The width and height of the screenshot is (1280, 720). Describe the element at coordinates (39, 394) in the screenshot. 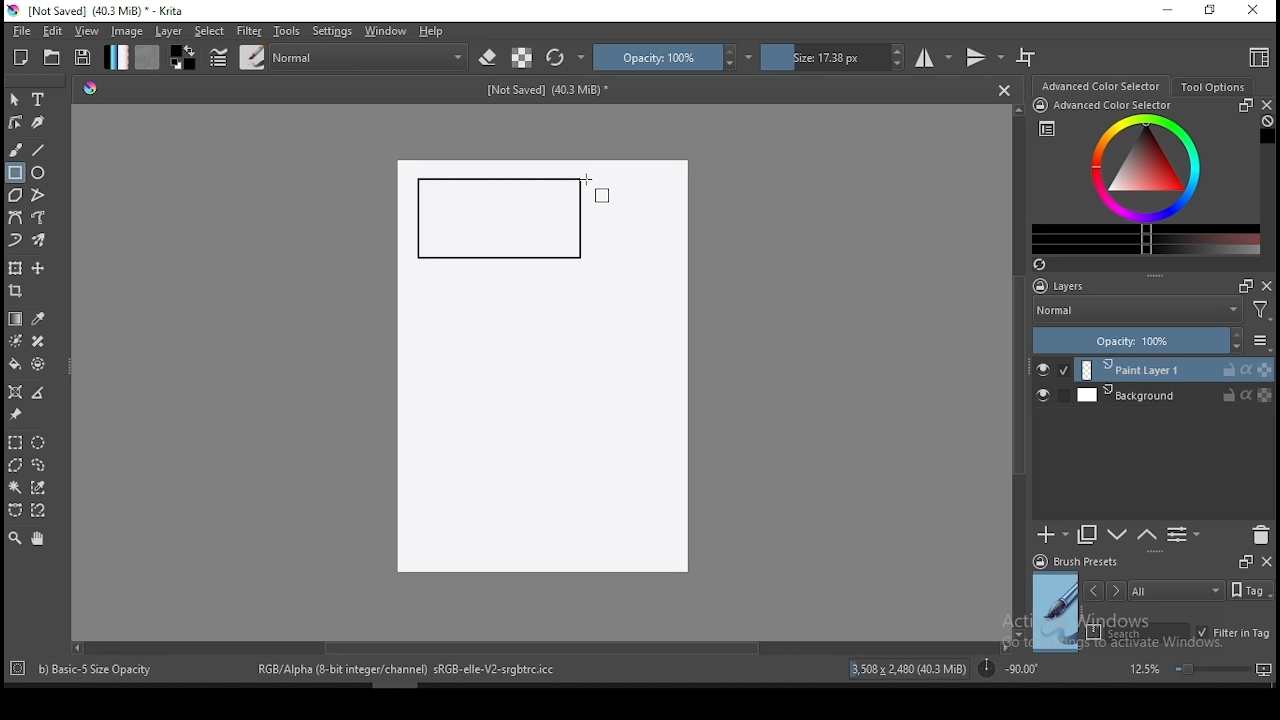

I see `measure distance between two points` at that location.